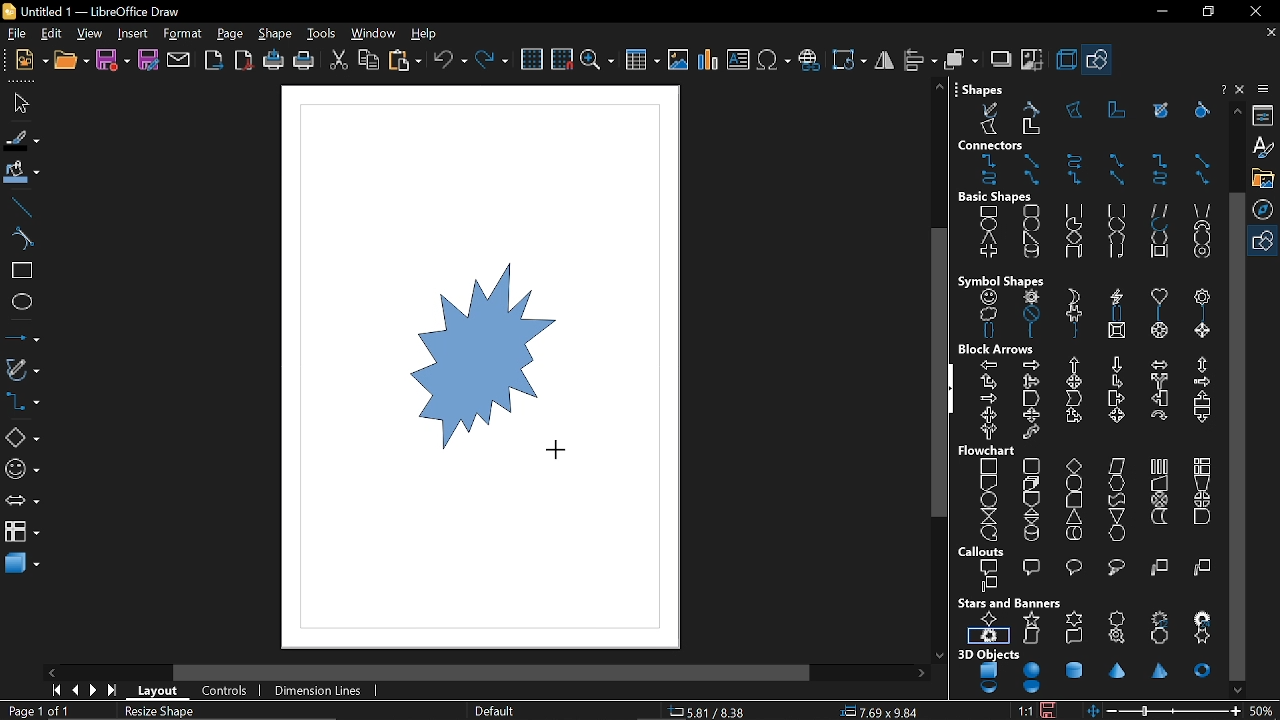  Describe the element at coordinates (21, 141) in the screenshot. I see `fill line` at that location.